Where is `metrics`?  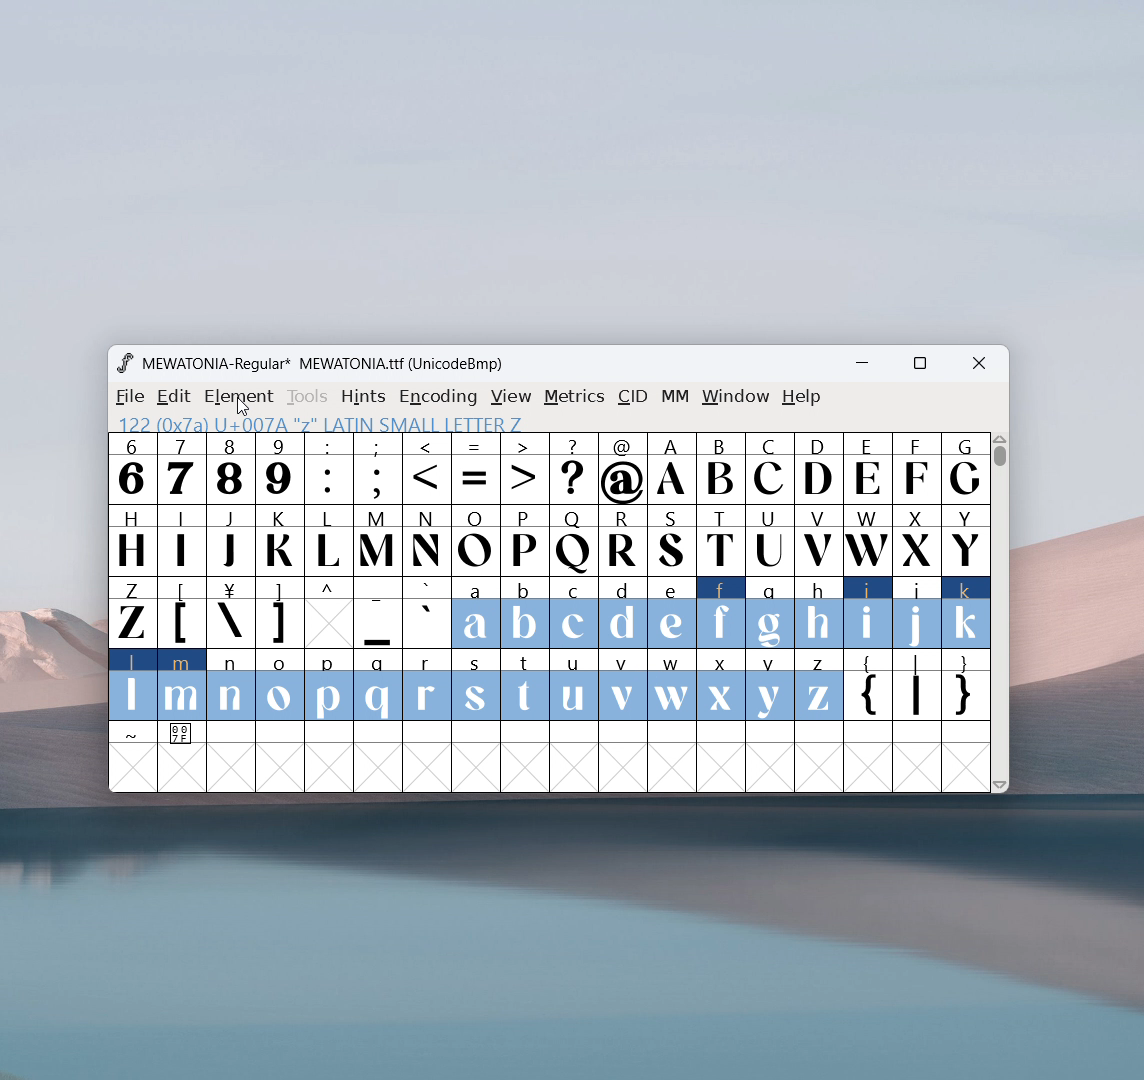 metrics is located at coordinates (574, 397).